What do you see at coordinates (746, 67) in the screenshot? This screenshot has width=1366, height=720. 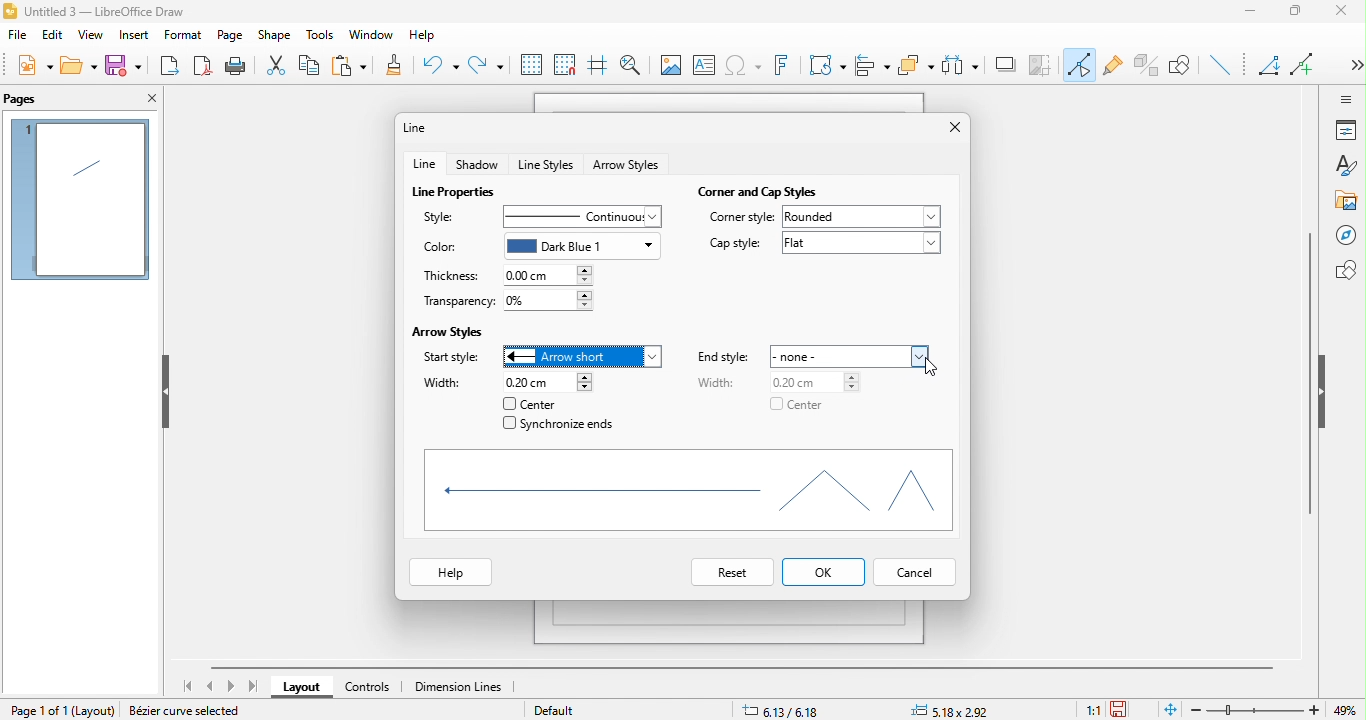 I see `special character` at bounding box center [746, 67].